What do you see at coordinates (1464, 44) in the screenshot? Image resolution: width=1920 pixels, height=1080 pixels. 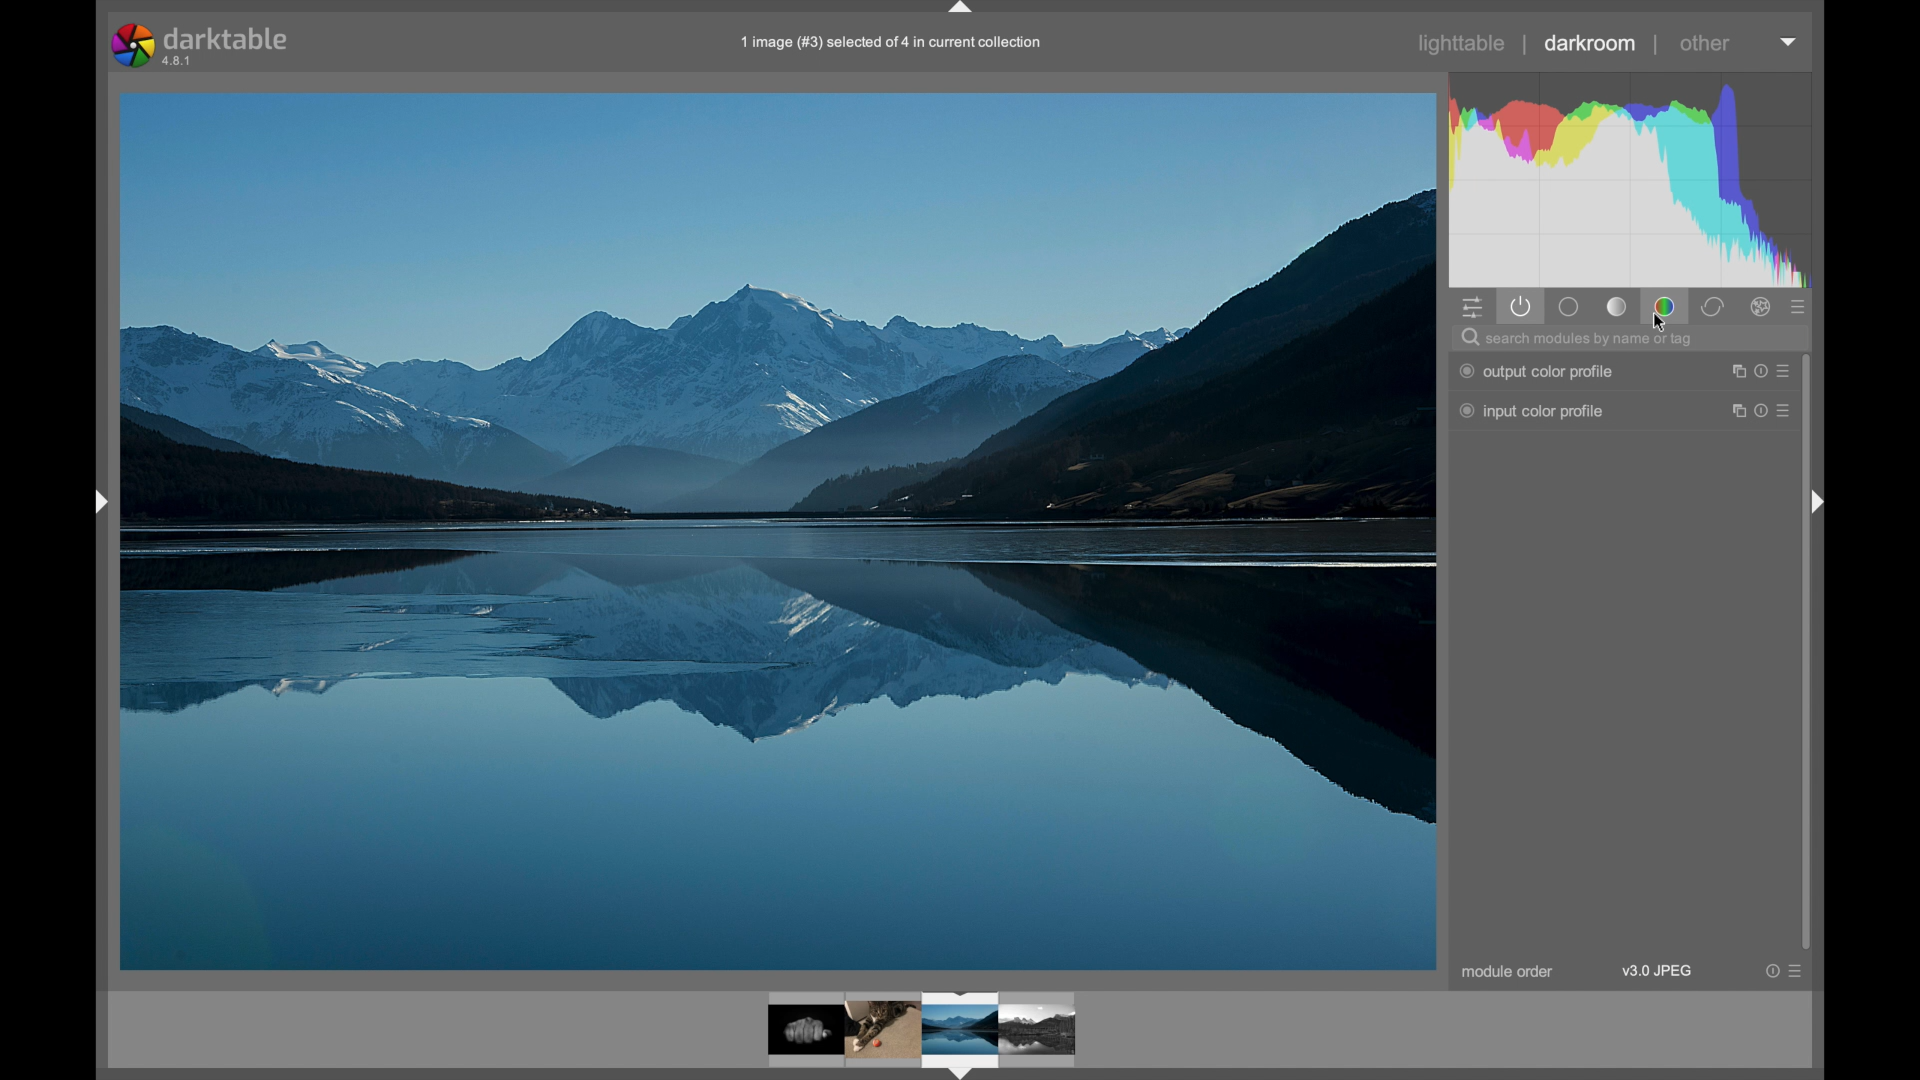 I see `lighttable` at bounding box center [1464, 44].